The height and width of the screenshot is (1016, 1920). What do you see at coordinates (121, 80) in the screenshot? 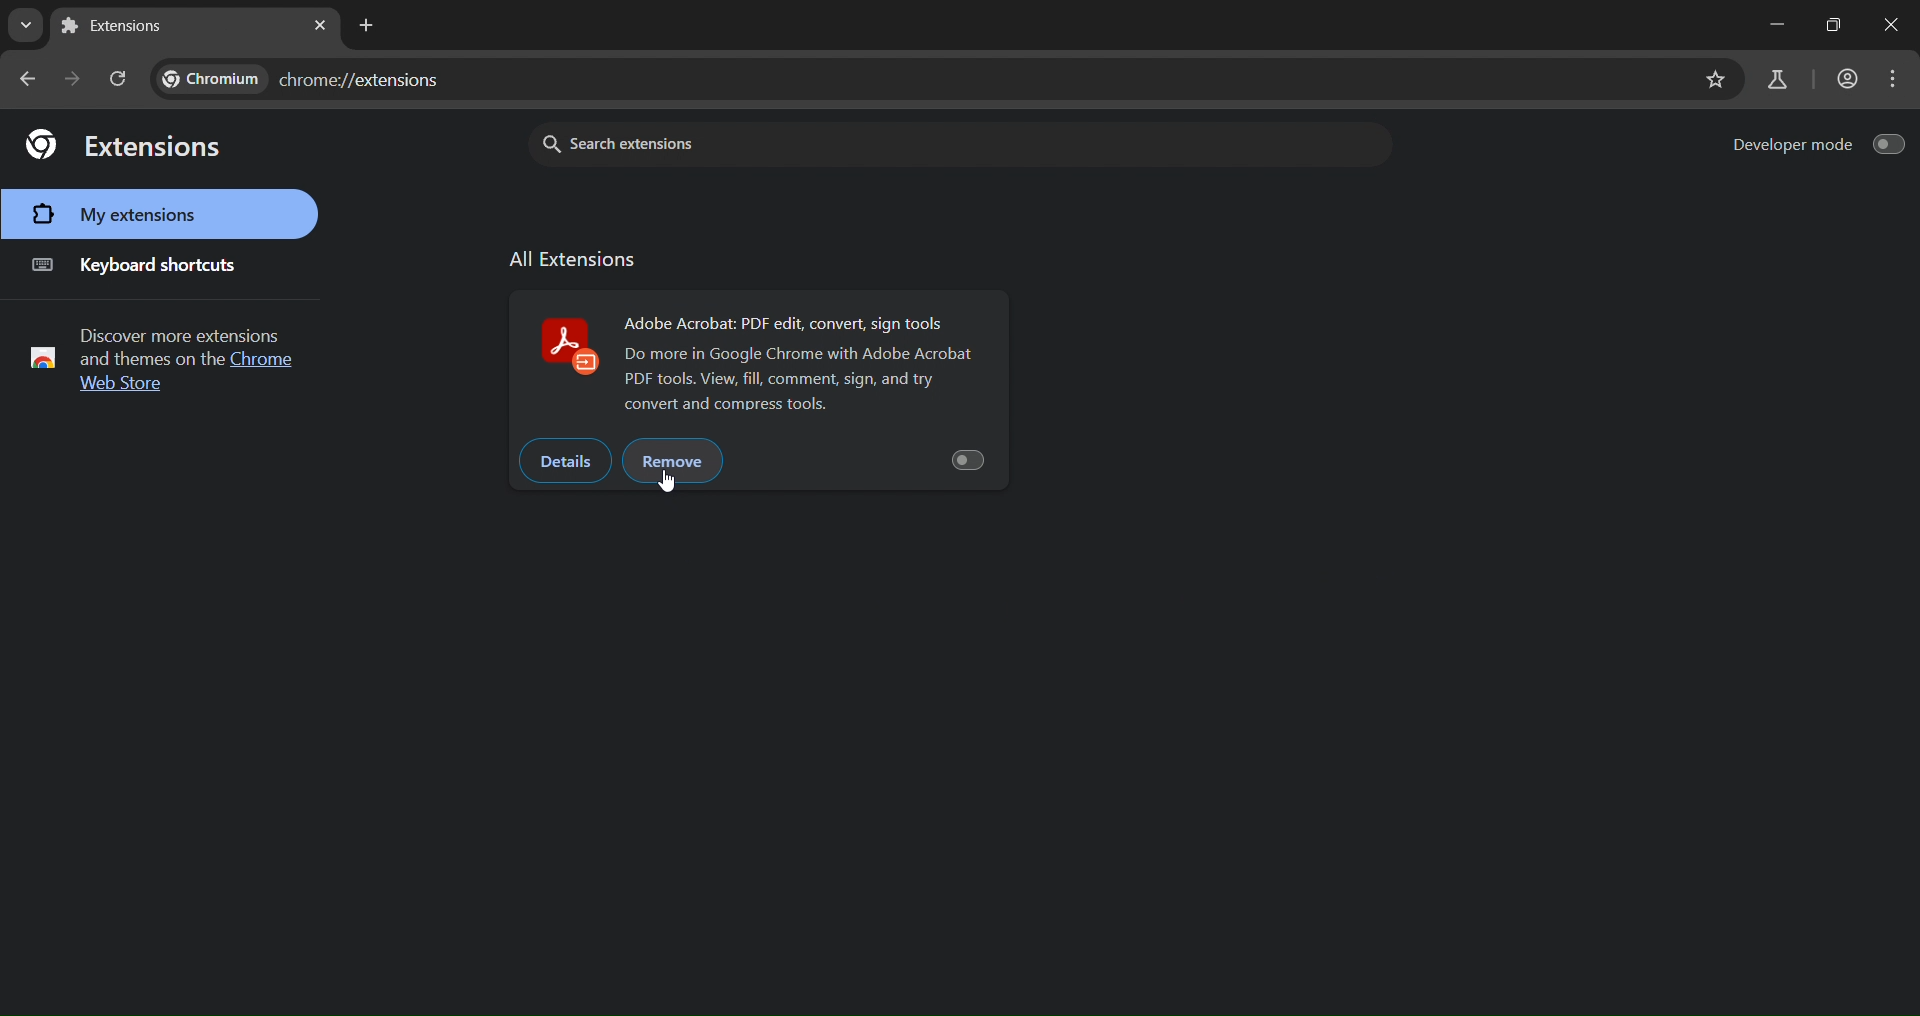
I see `reload page` at bounding box center [121, 80].